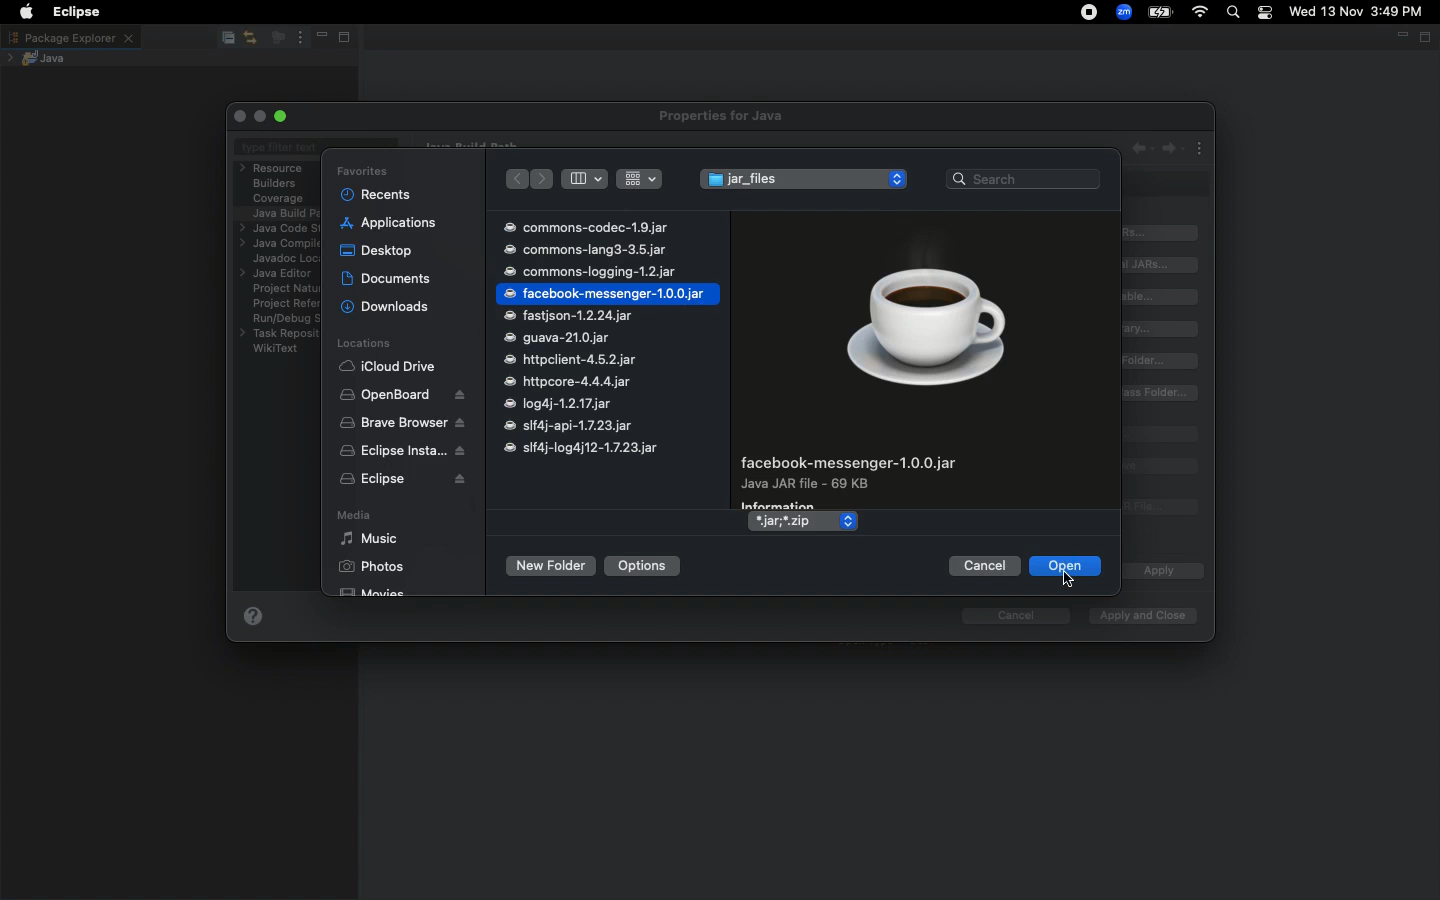  What do you see at coordinates (1427, 38) in the screenshot?
I see `Maximize` at bounding box center [1427, 38].